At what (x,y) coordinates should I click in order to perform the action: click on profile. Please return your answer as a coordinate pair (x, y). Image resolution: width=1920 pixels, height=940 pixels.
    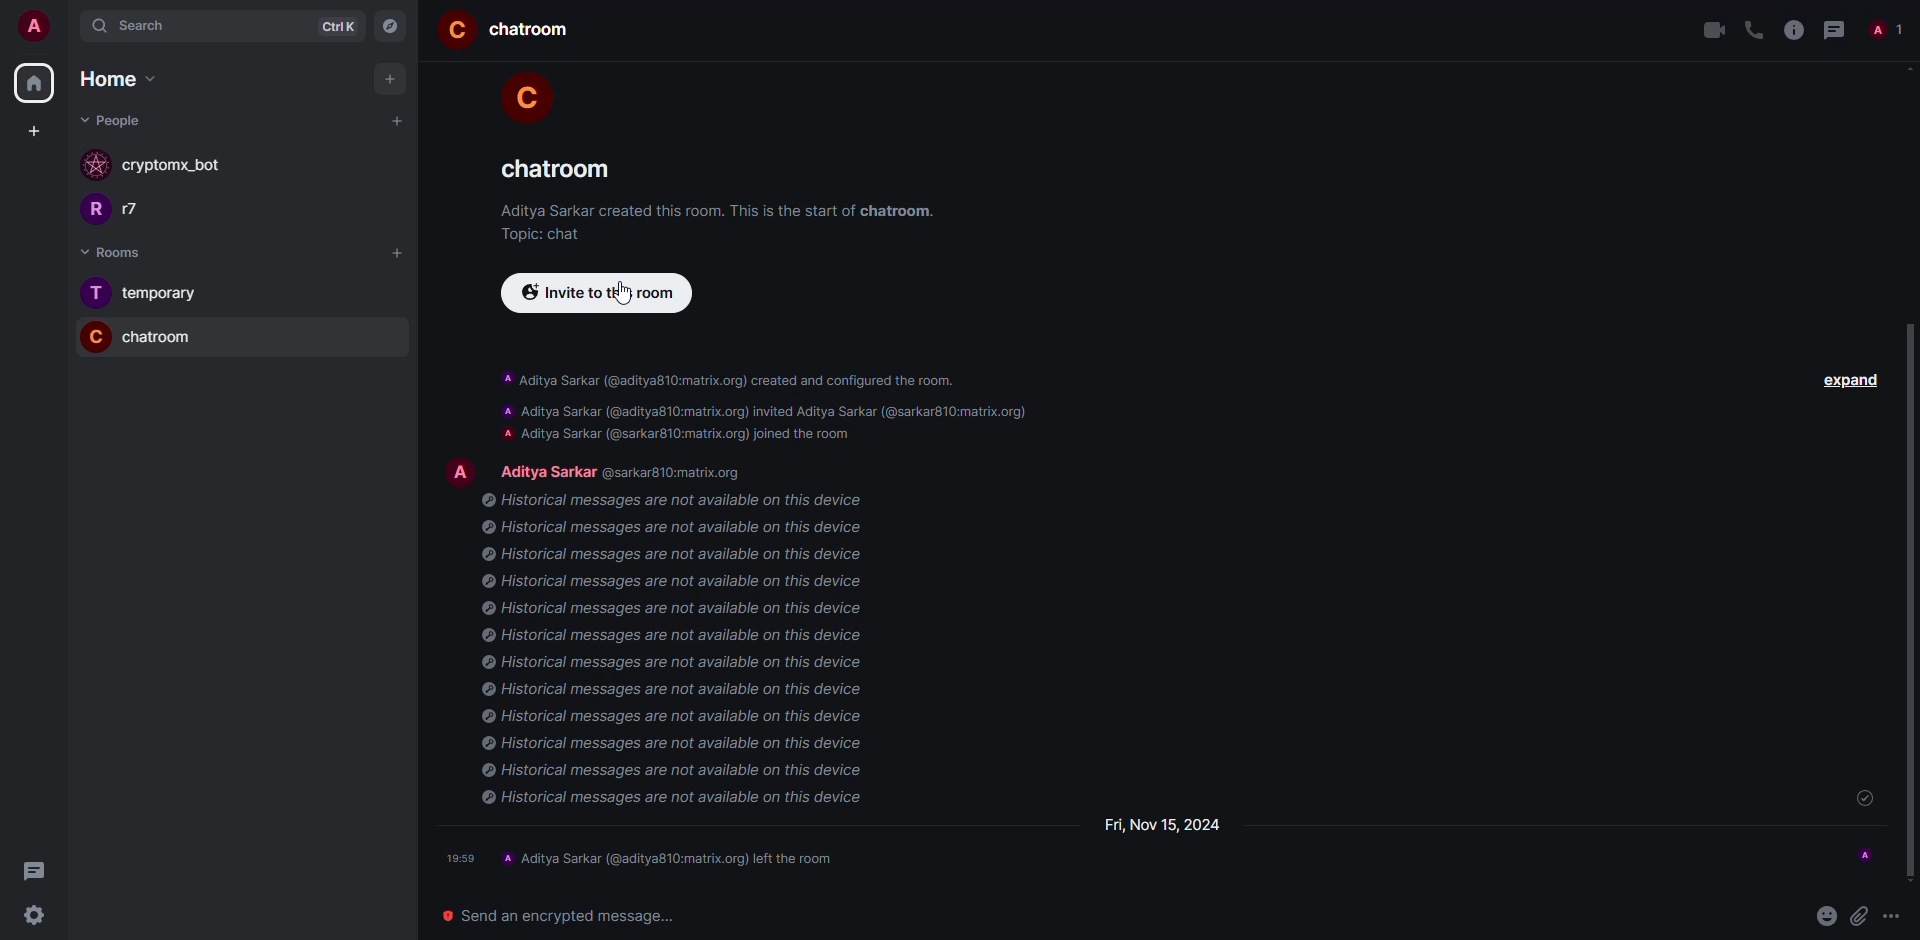
    Looking at the image, I should click on (91, 212).